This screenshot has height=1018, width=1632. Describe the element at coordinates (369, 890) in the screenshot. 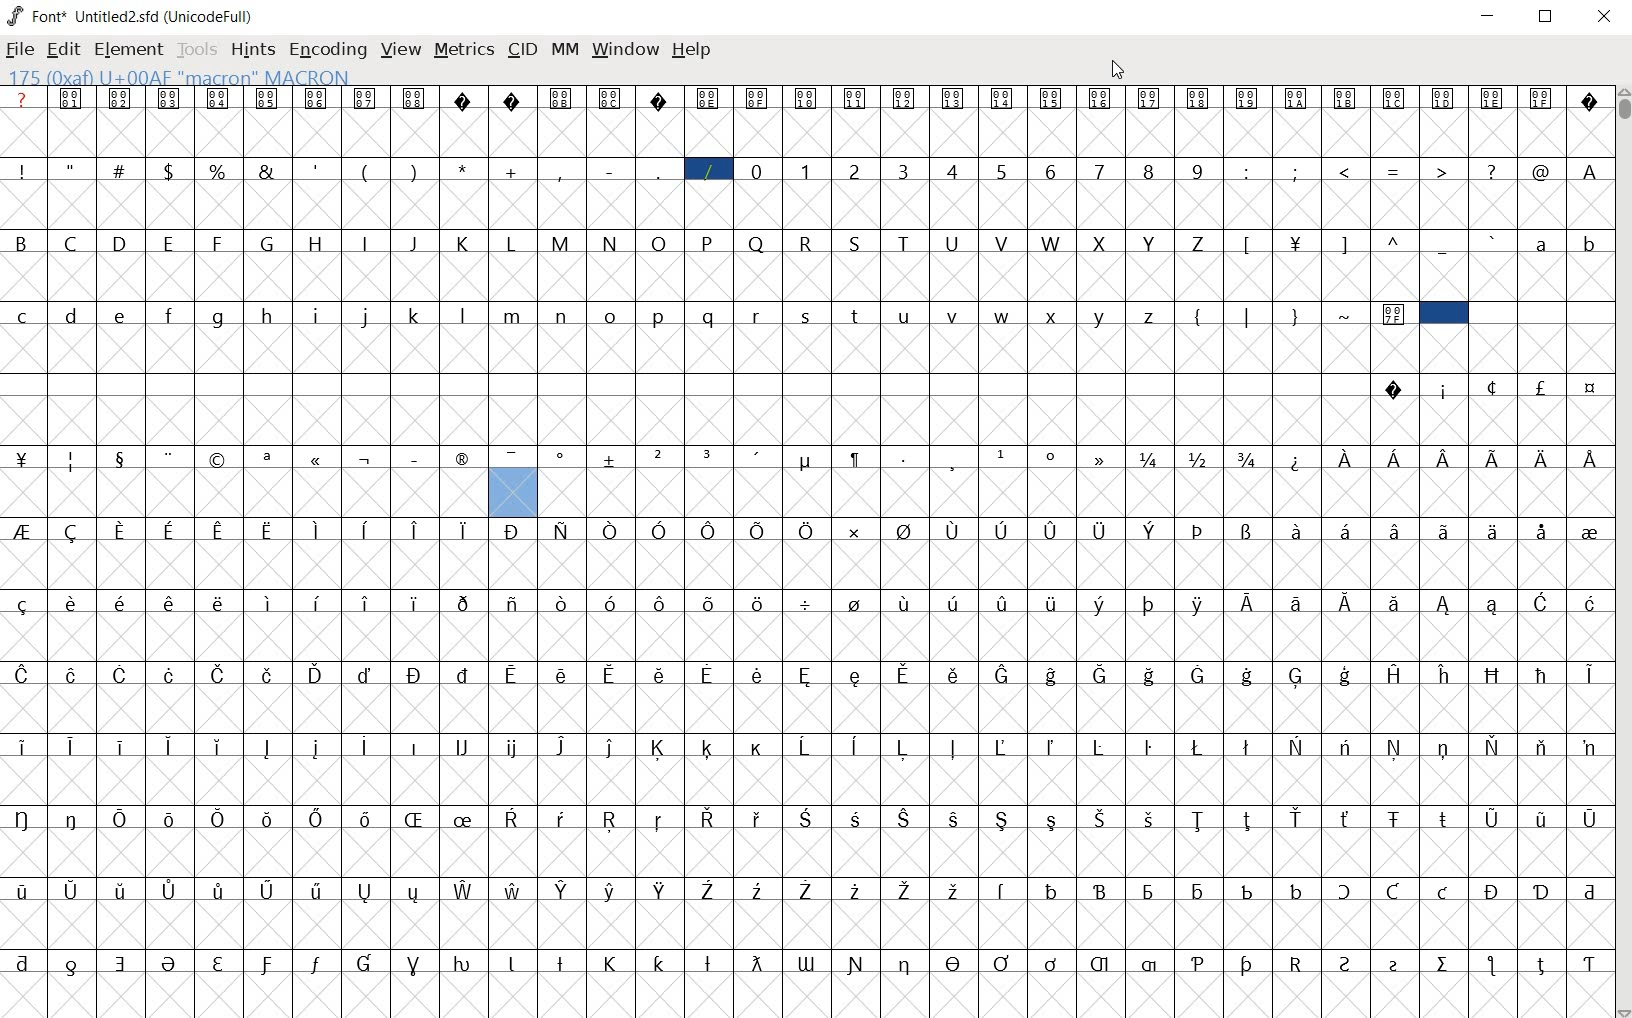

I see `Symbol` at that location.